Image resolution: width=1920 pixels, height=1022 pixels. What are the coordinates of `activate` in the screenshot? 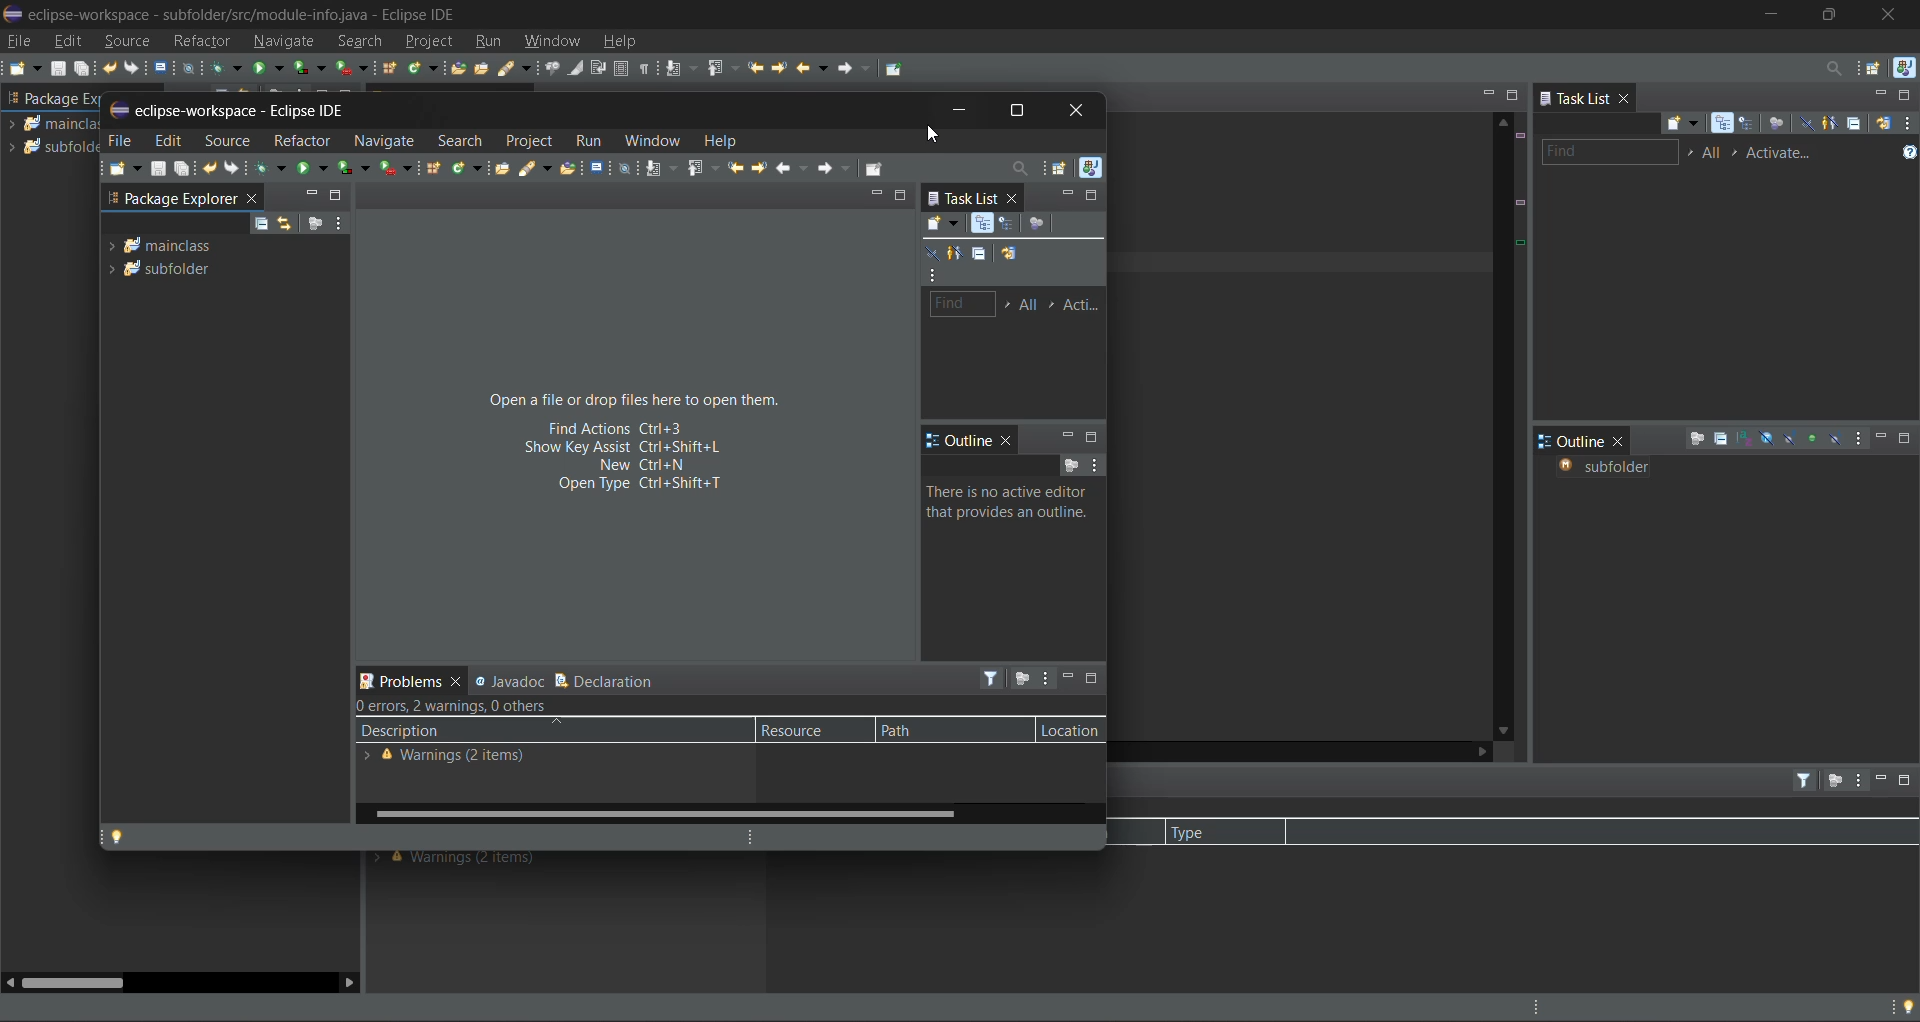 It's located at (1792, 153).